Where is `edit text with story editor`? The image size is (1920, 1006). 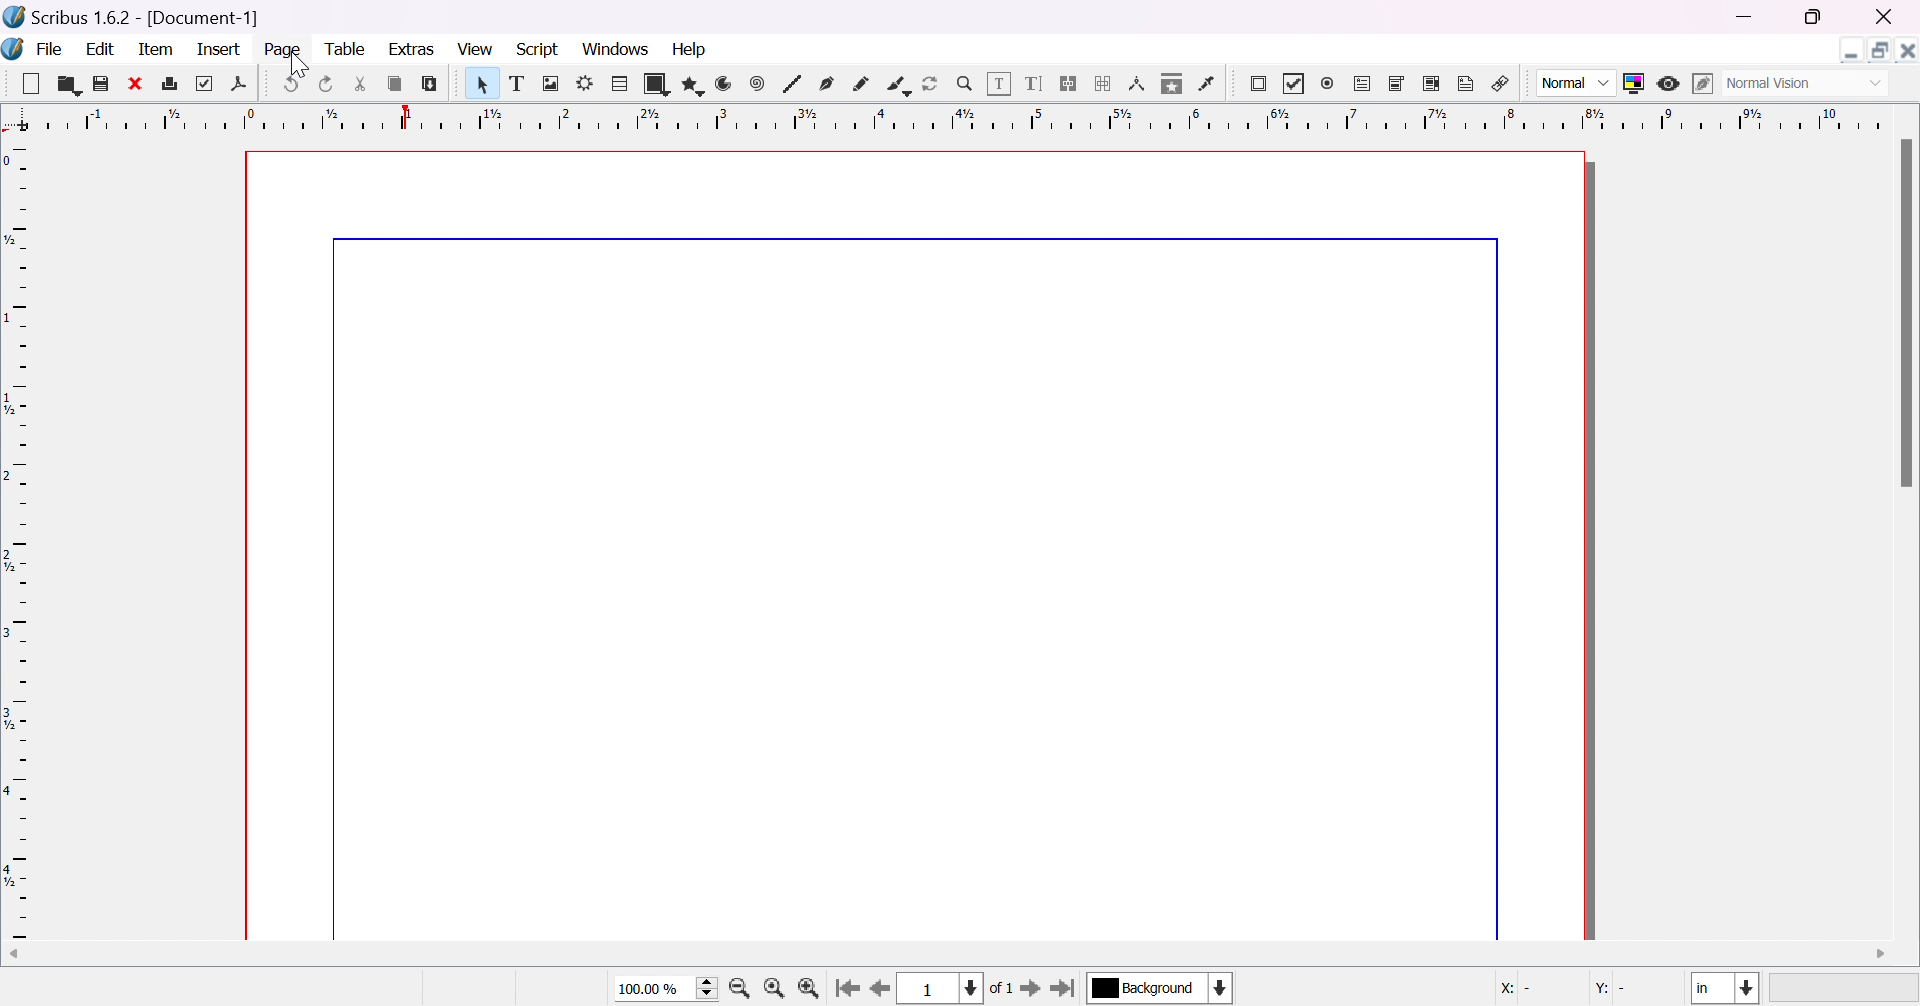
edit text with story editor is located at coordinates (1038, 83).